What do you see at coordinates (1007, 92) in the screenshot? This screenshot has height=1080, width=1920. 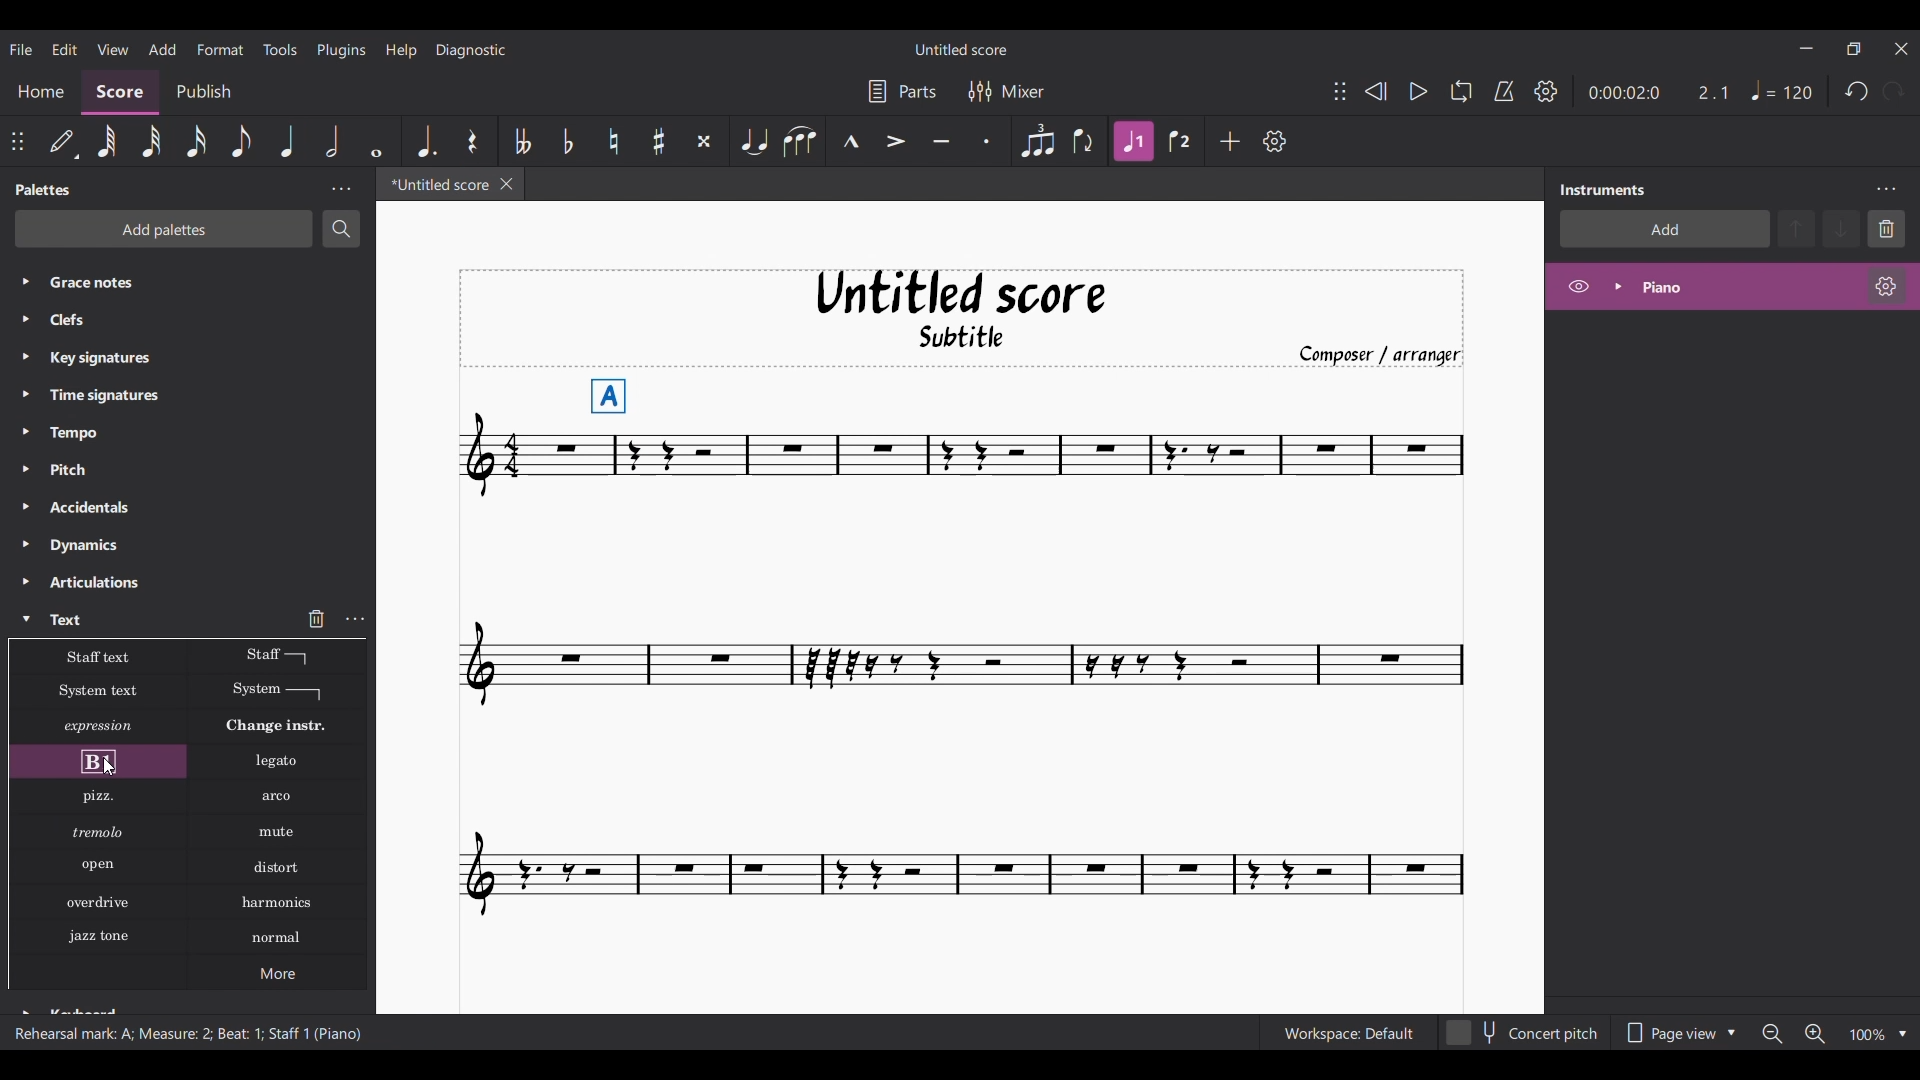 I see `Mixer settings` at bounding box center [1007, 92].